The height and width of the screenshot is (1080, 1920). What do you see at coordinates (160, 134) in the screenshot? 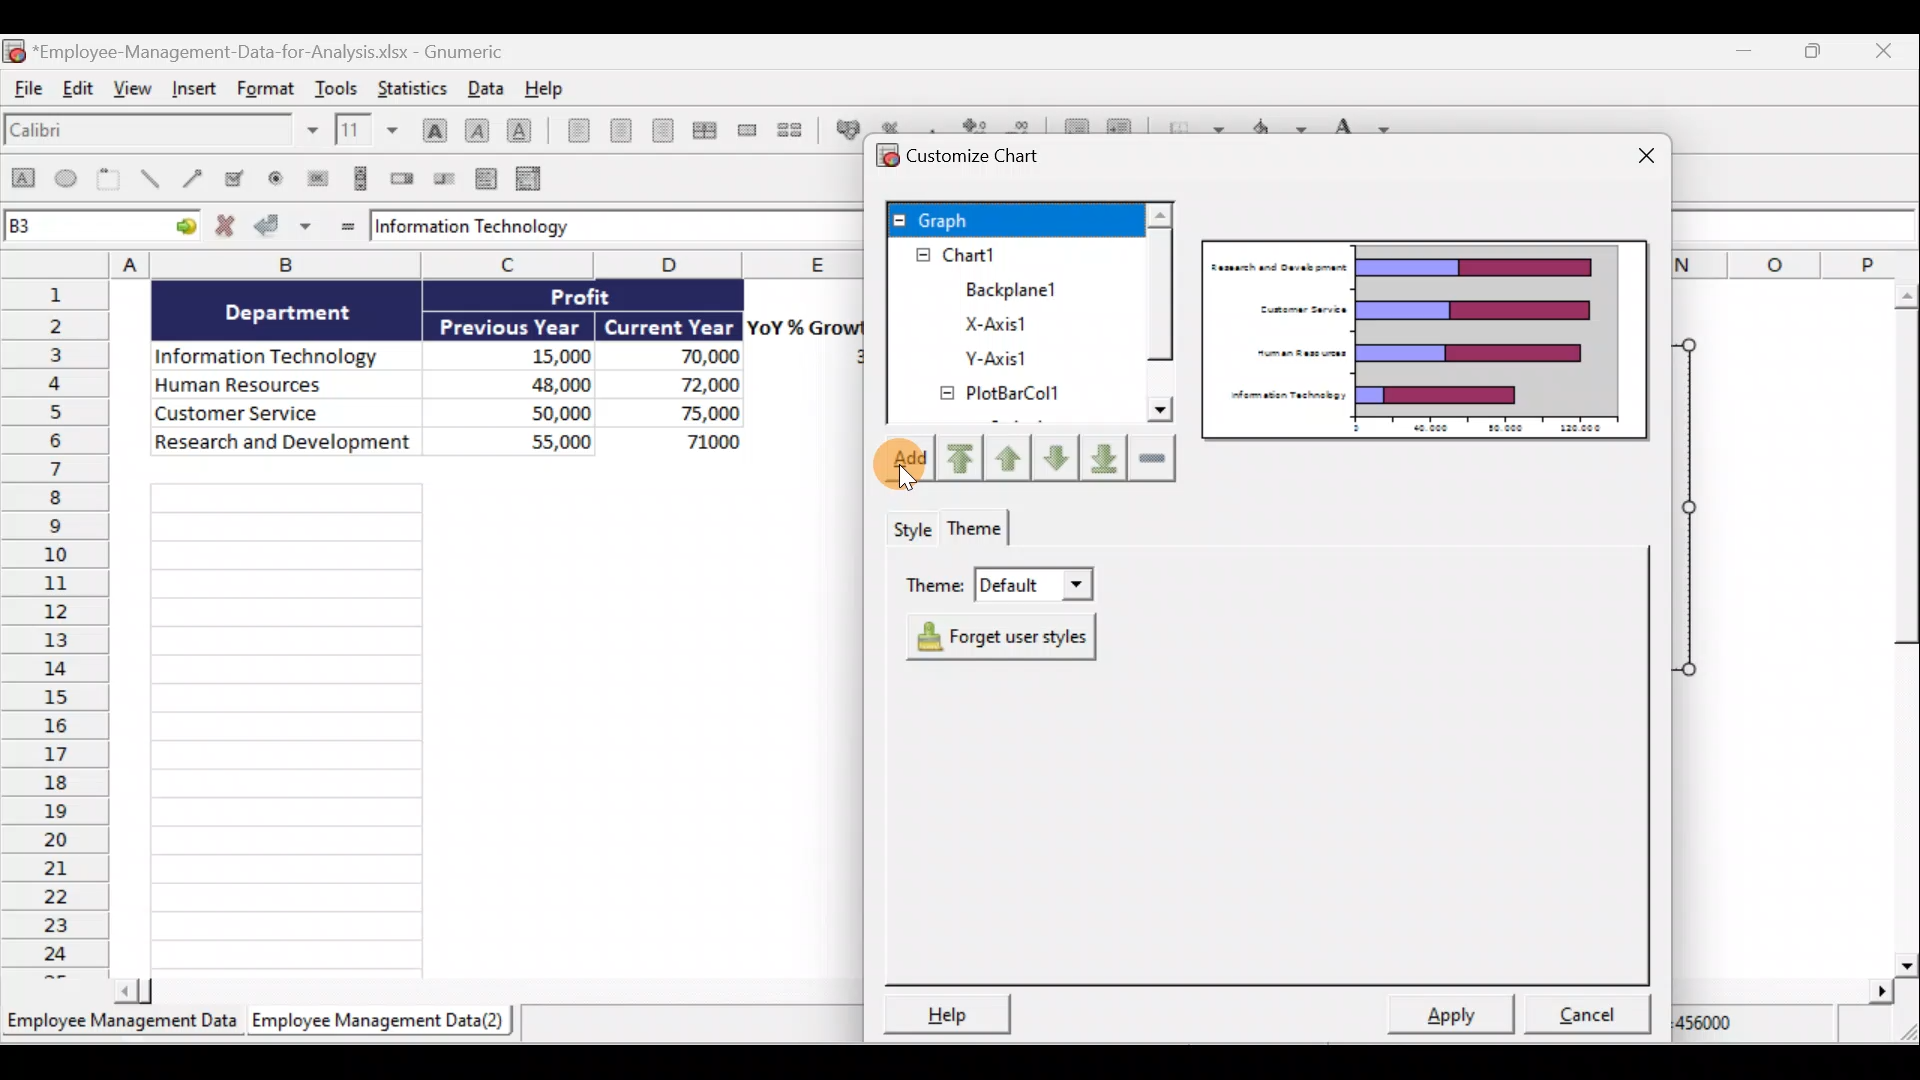
I see `Font name Calibri` at bounding box center [160, 134].